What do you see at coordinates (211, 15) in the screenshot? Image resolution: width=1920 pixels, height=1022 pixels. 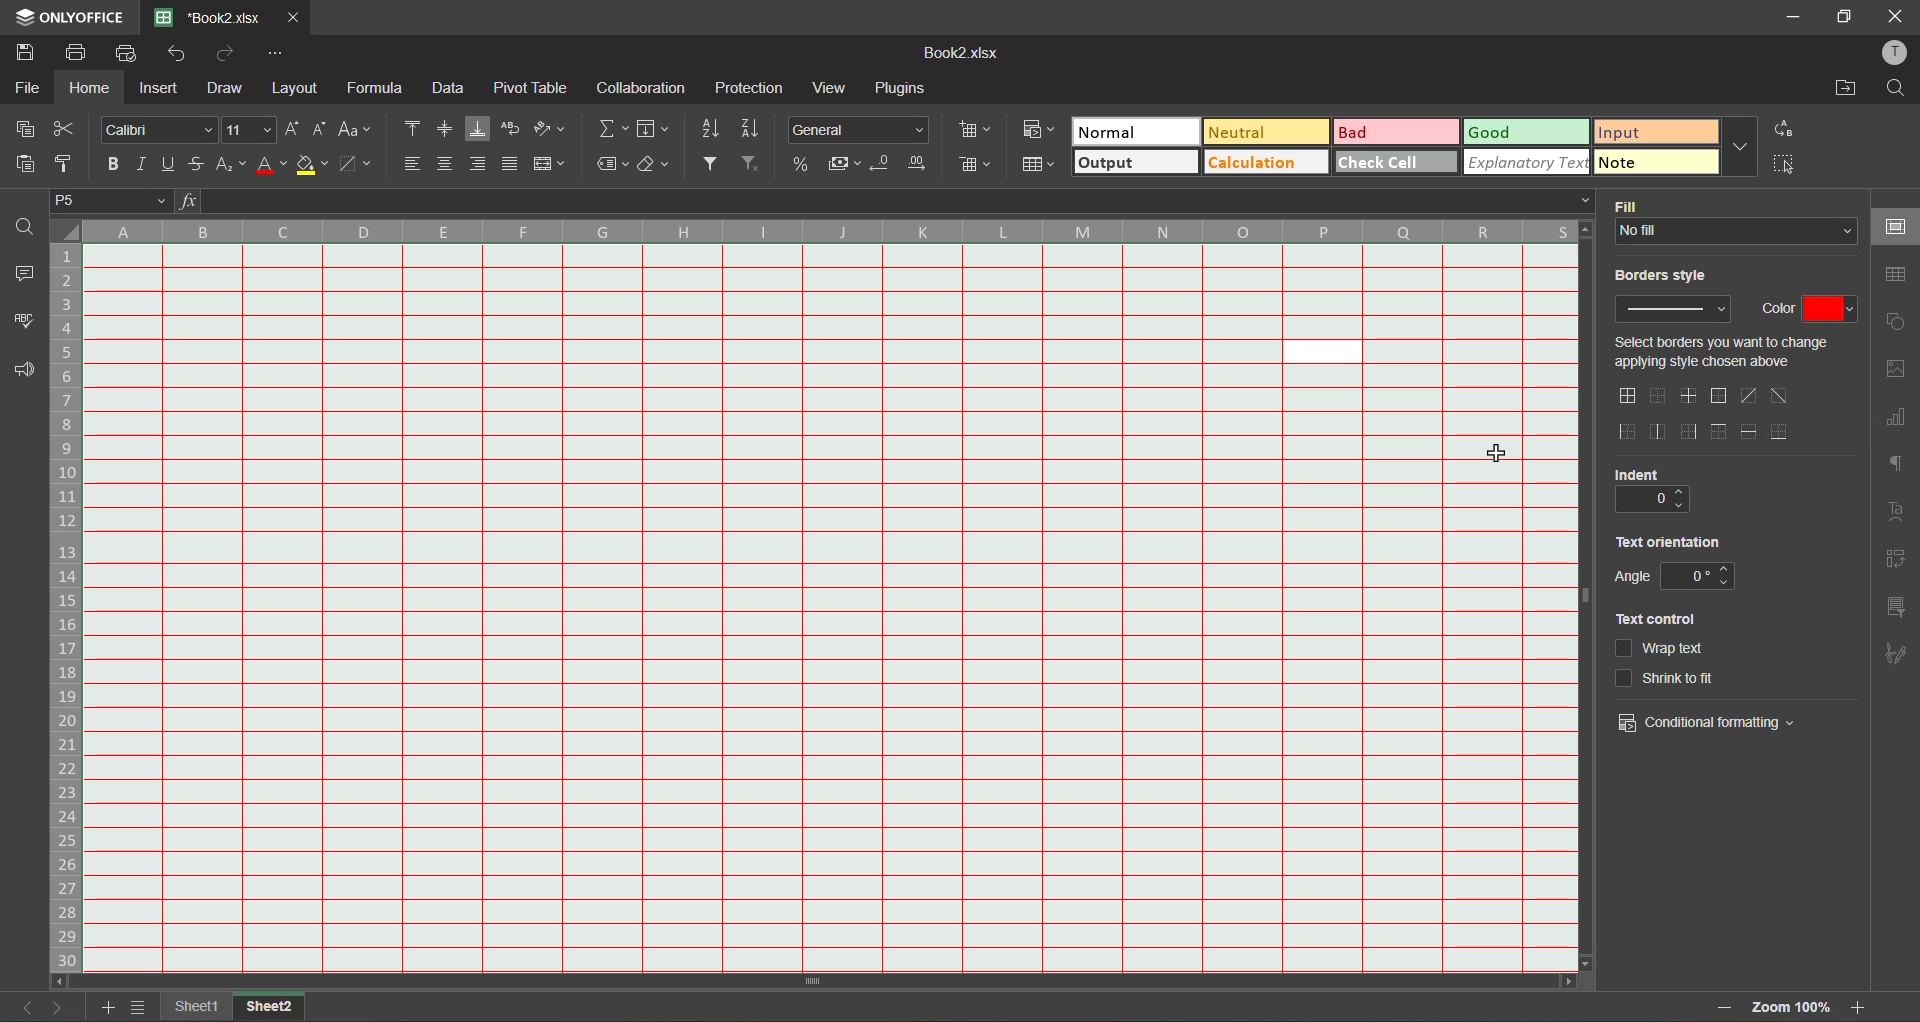 I see `*Book2.xlsx` at bounding box center [211, 15].